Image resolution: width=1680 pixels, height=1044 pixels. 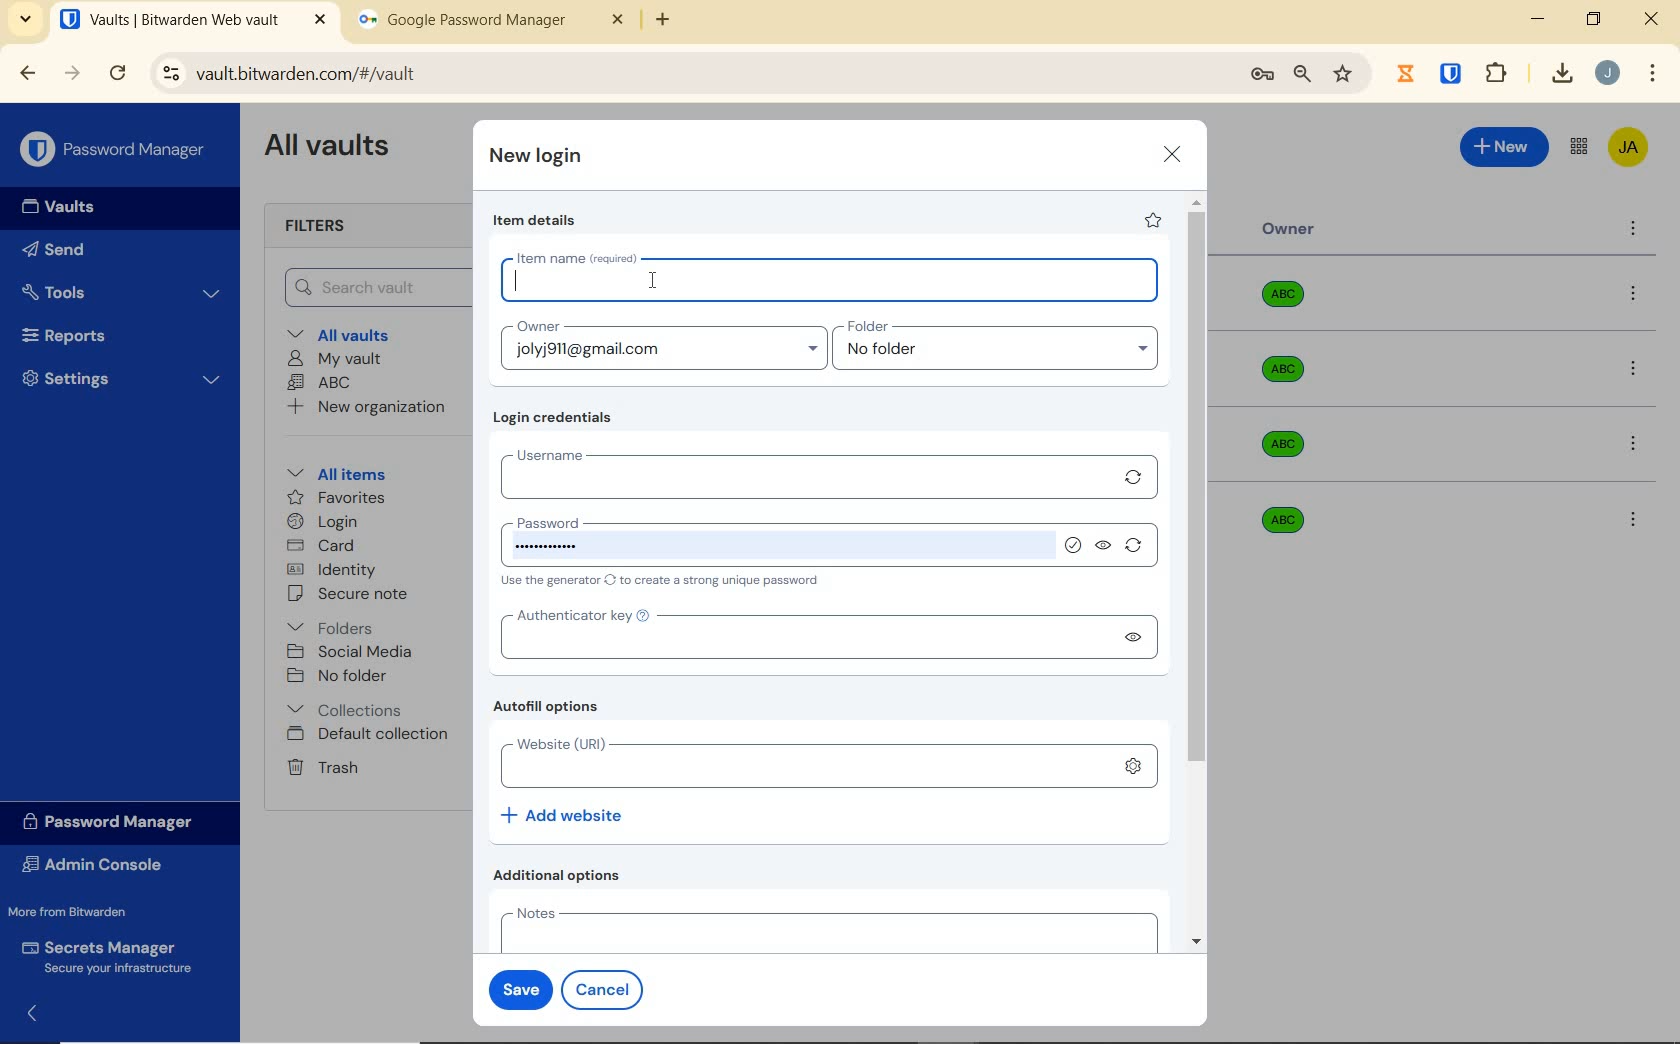 I want to click on Owner organization, so click(x=1290, y=302).